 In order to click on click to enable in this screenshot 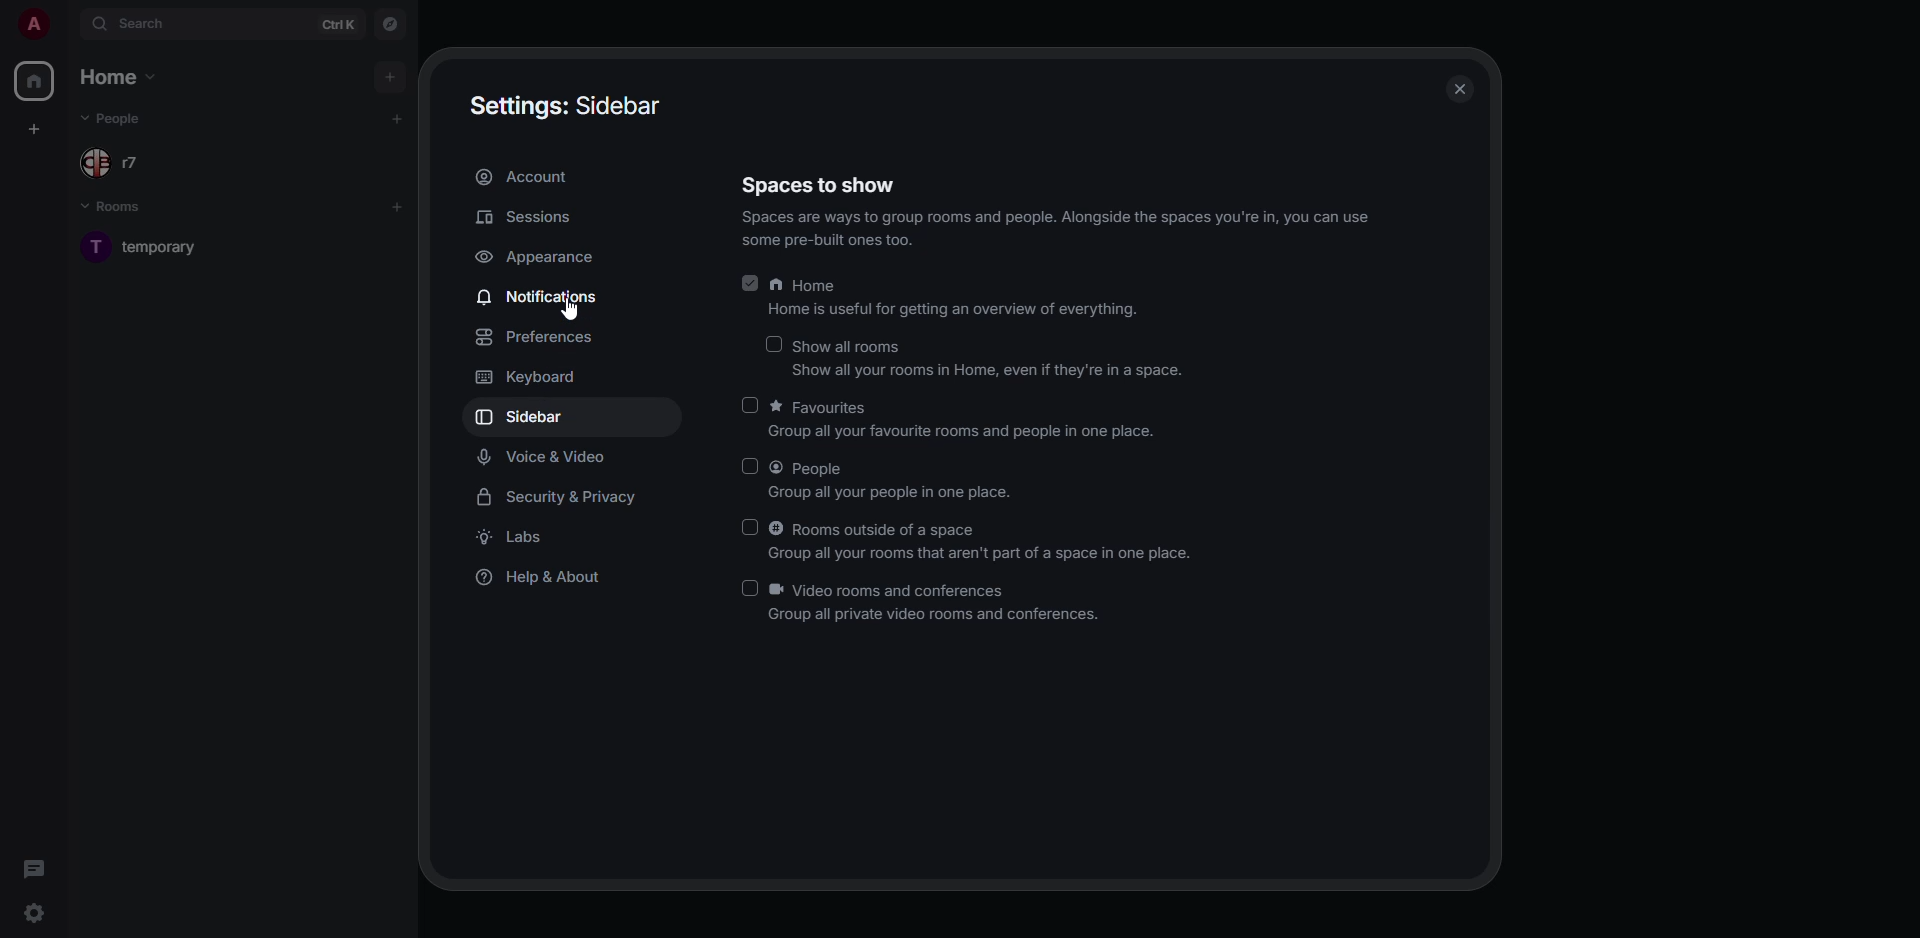, I will do `click(750, 588)`.